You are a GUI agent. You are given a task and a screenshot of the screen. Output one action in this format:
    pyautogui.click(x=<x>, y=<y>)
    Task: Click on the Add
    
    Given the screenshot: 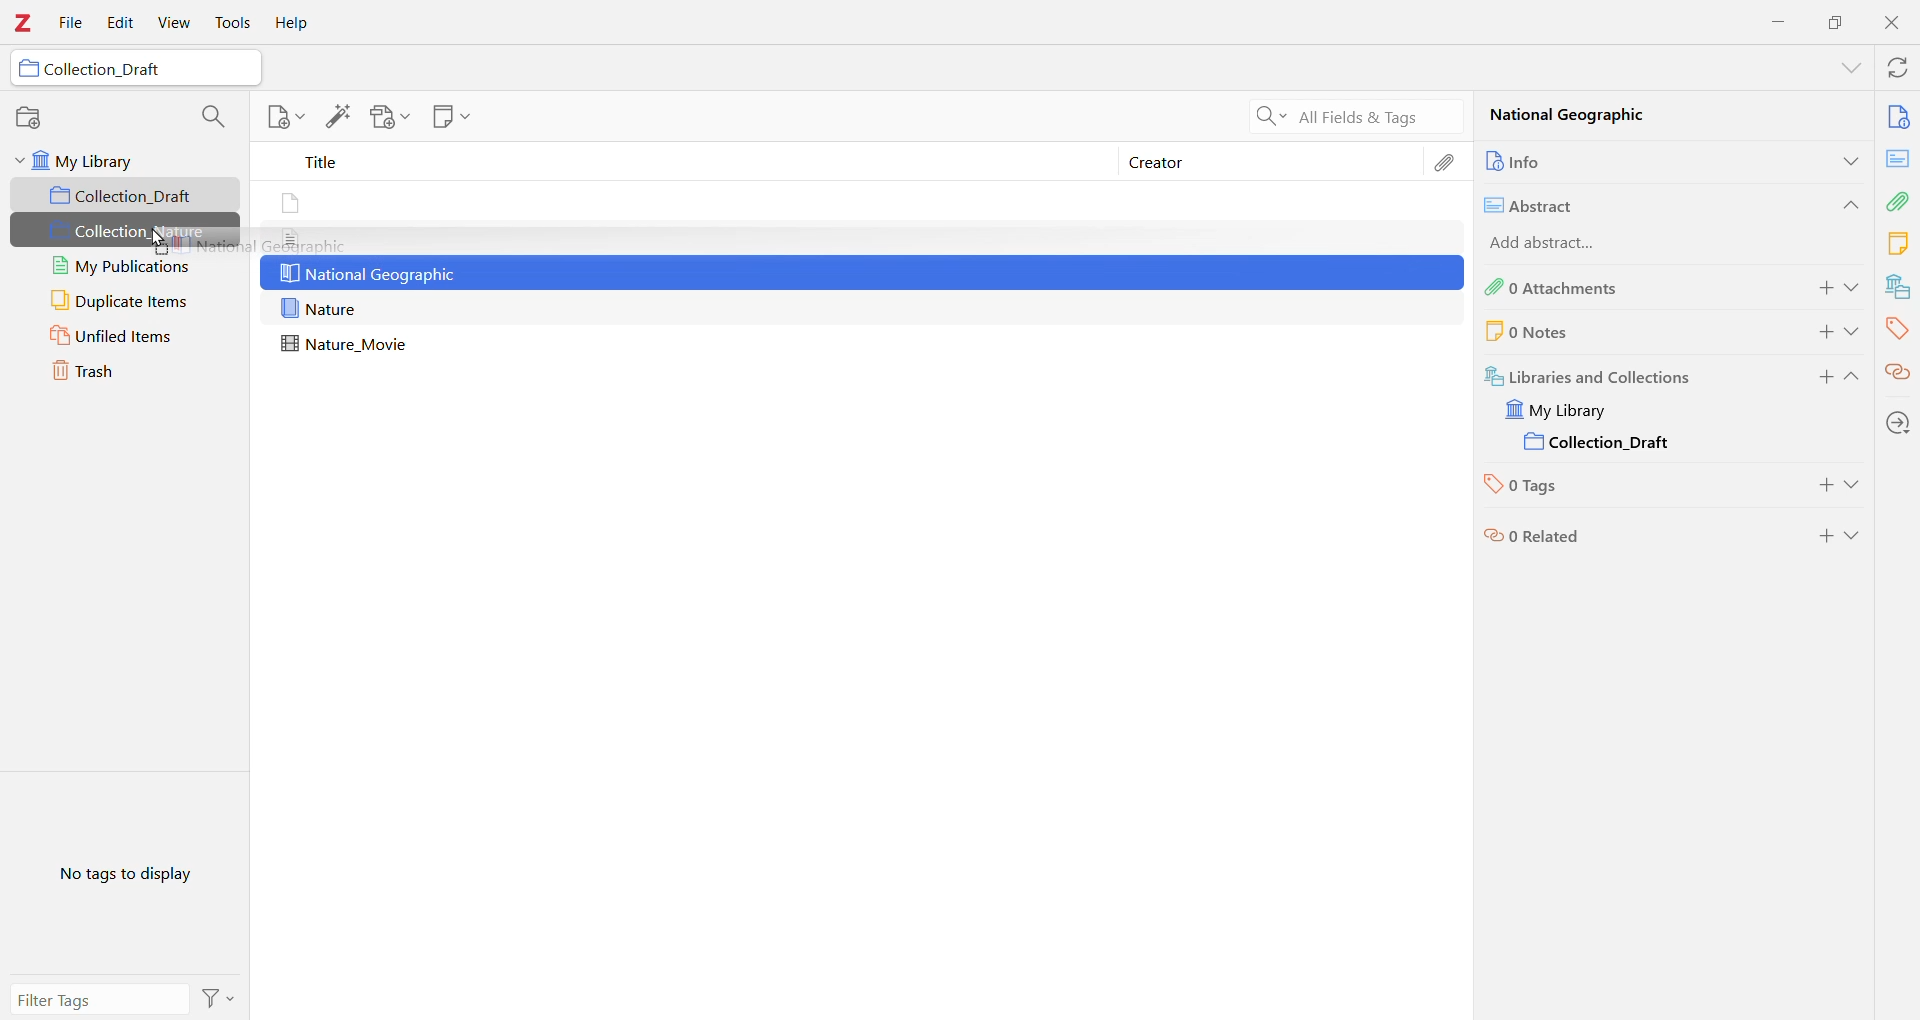 What is the action you would take?
    pyautogui.click(x=1820, y=380)
    